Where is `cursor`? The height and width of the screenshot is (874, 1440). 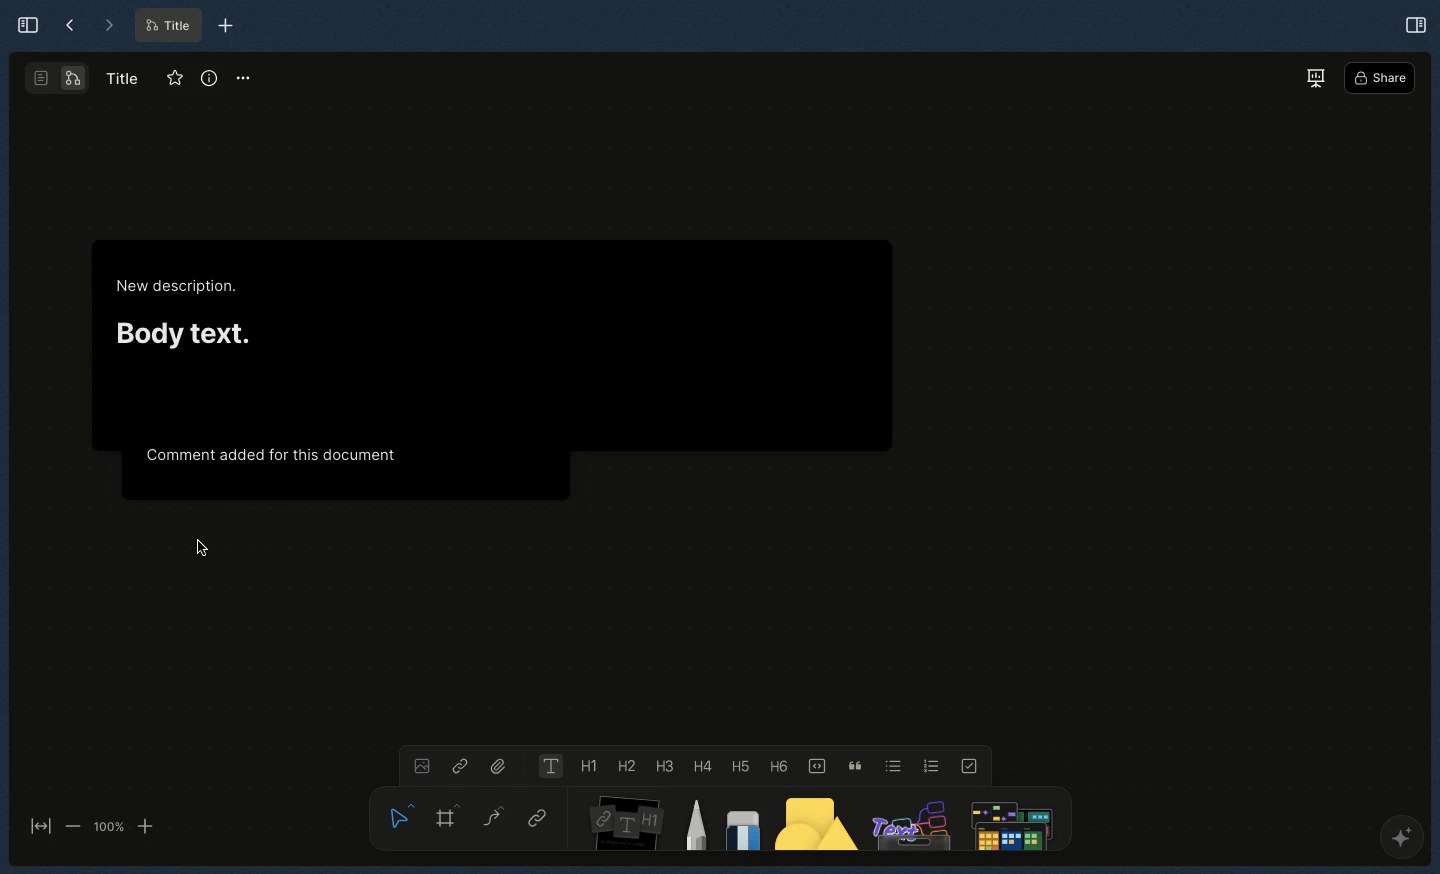
cursor is located at coordinates (203, 550).